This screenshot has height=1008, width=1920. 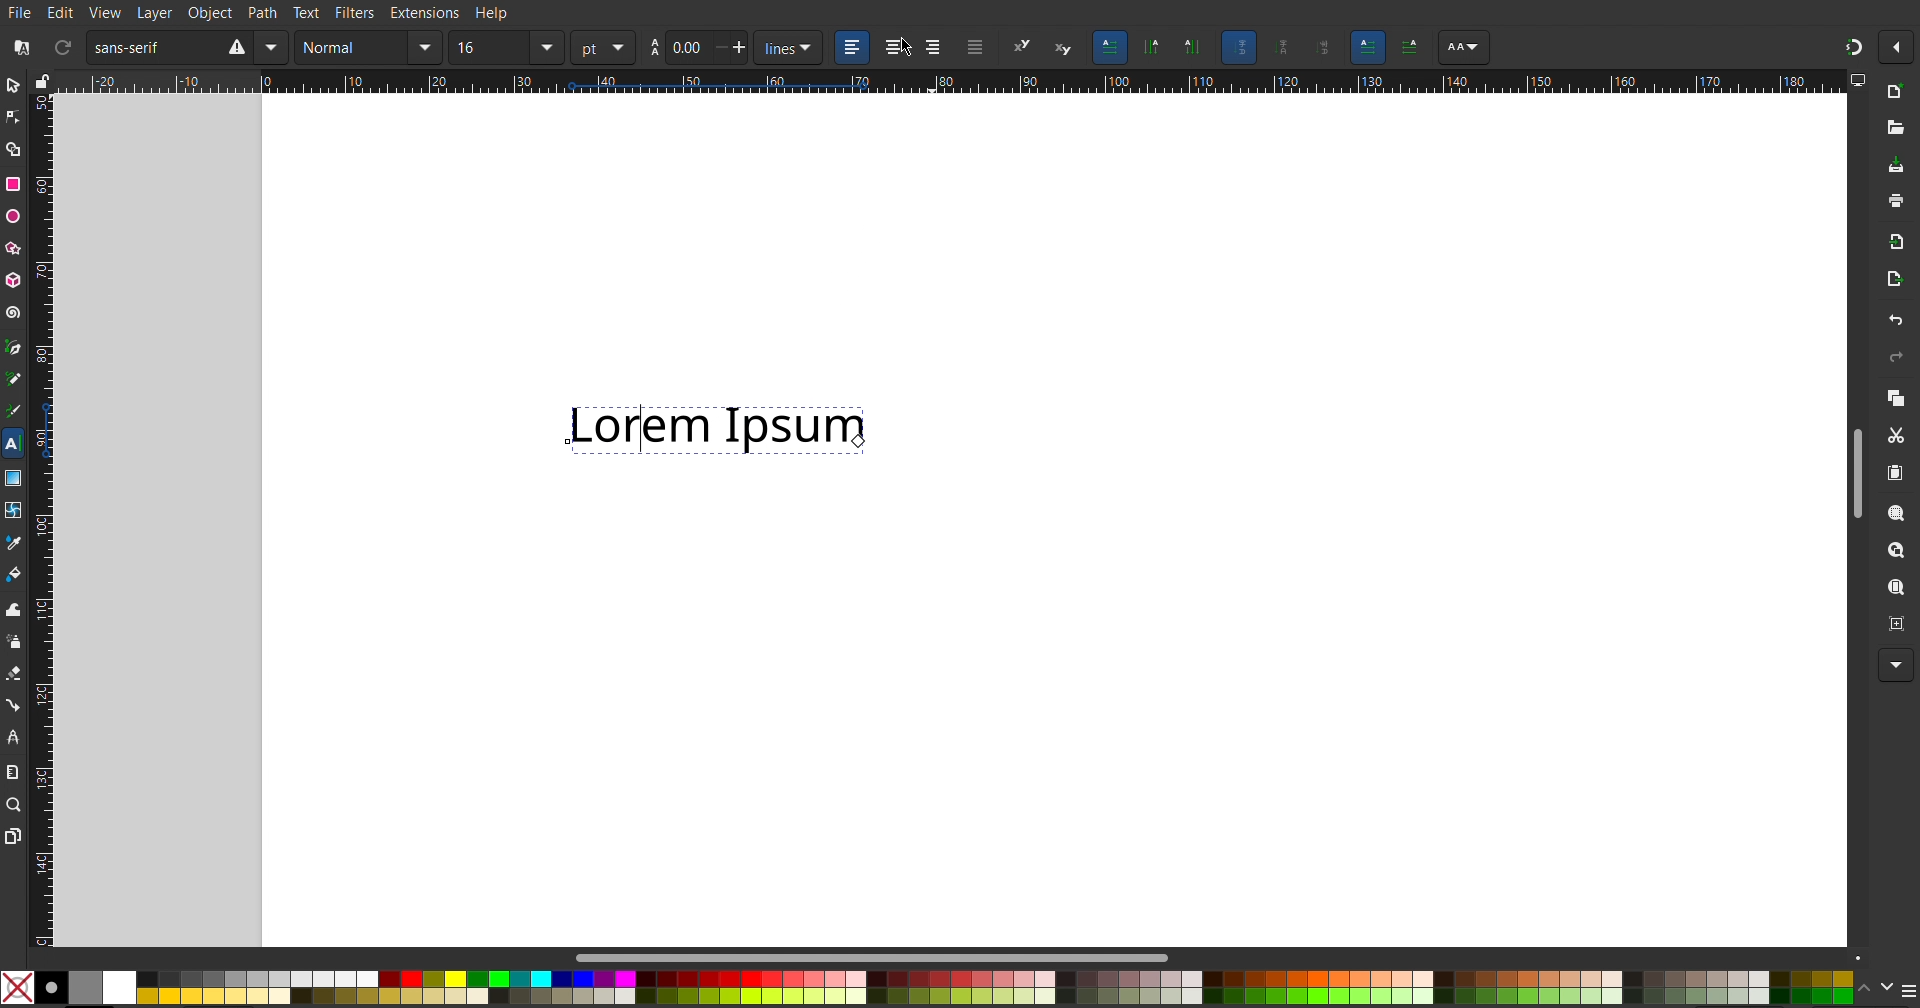 I want to click on Right to left text, so click(x=1413, y=47).